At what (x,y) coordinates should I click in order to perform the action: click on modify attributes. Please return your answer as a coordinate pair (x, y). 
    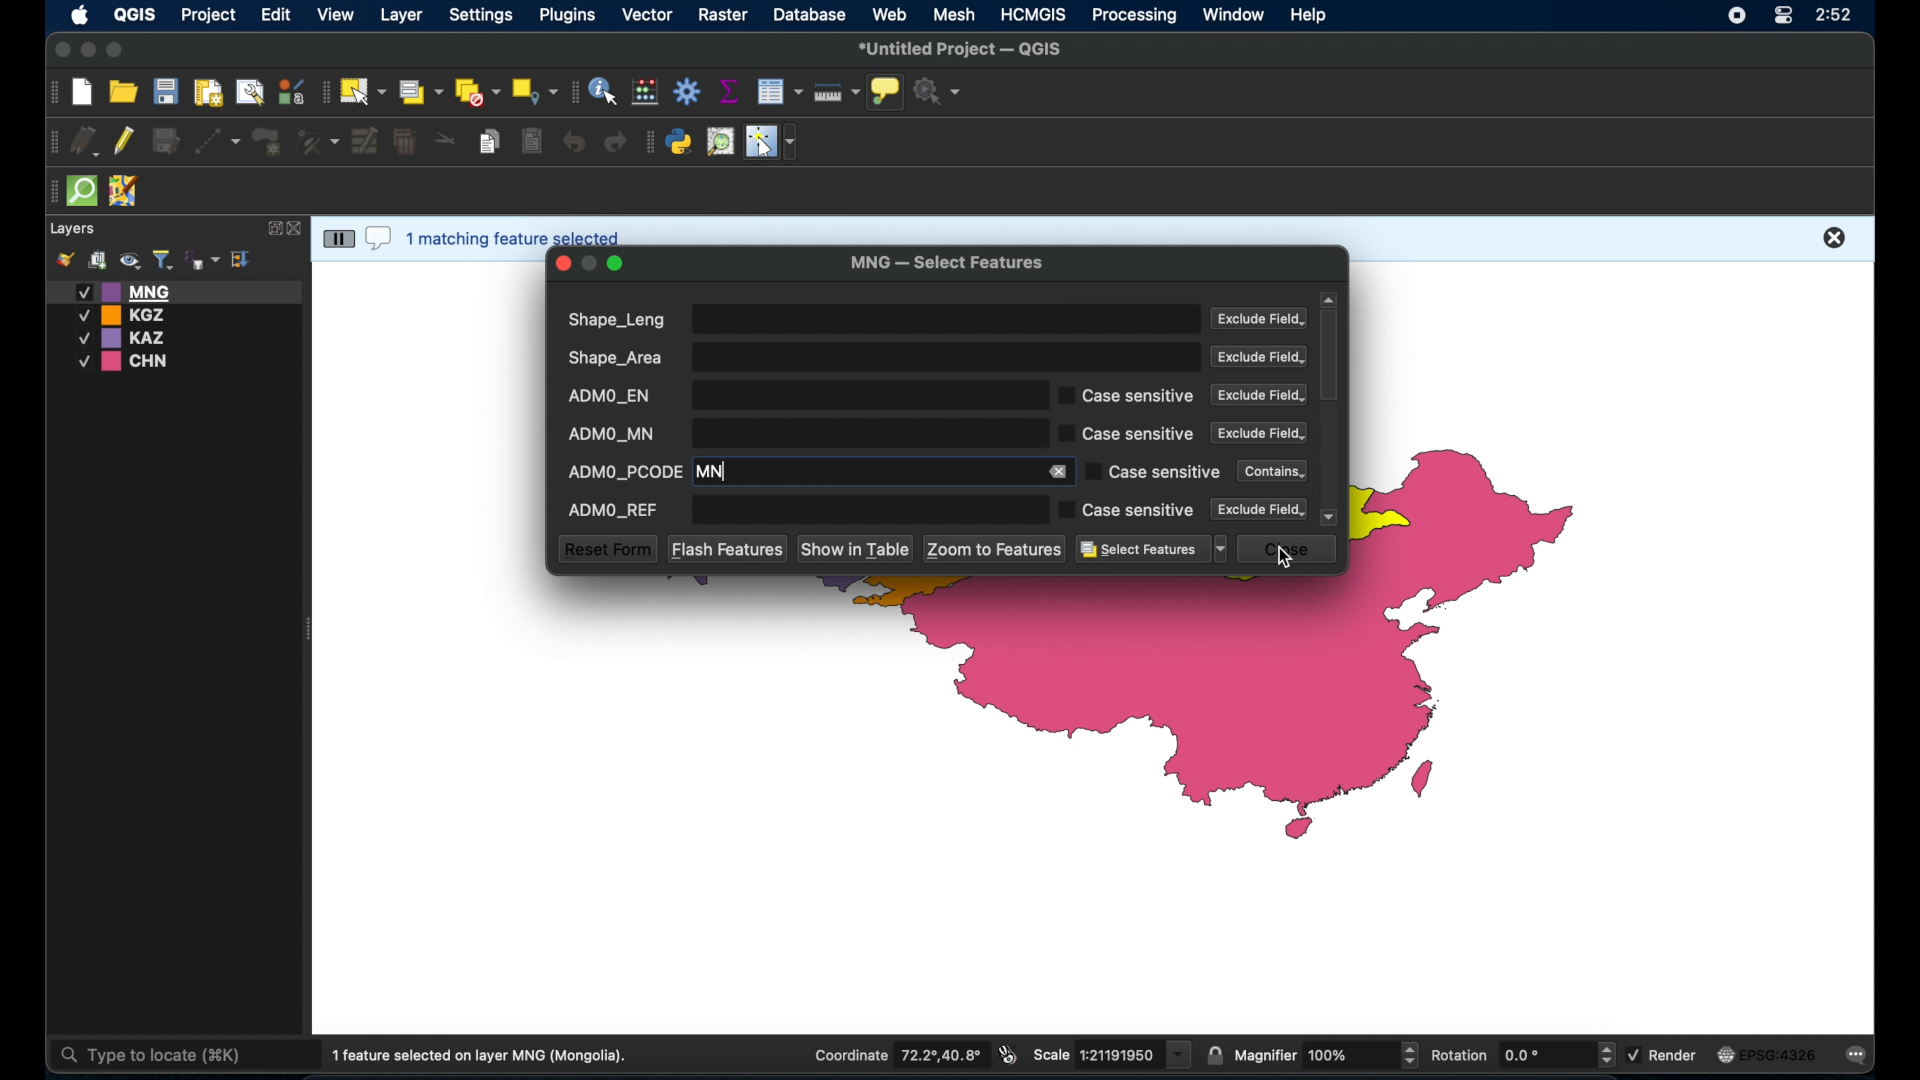
    Looking at the image, I should click on (365, 142).